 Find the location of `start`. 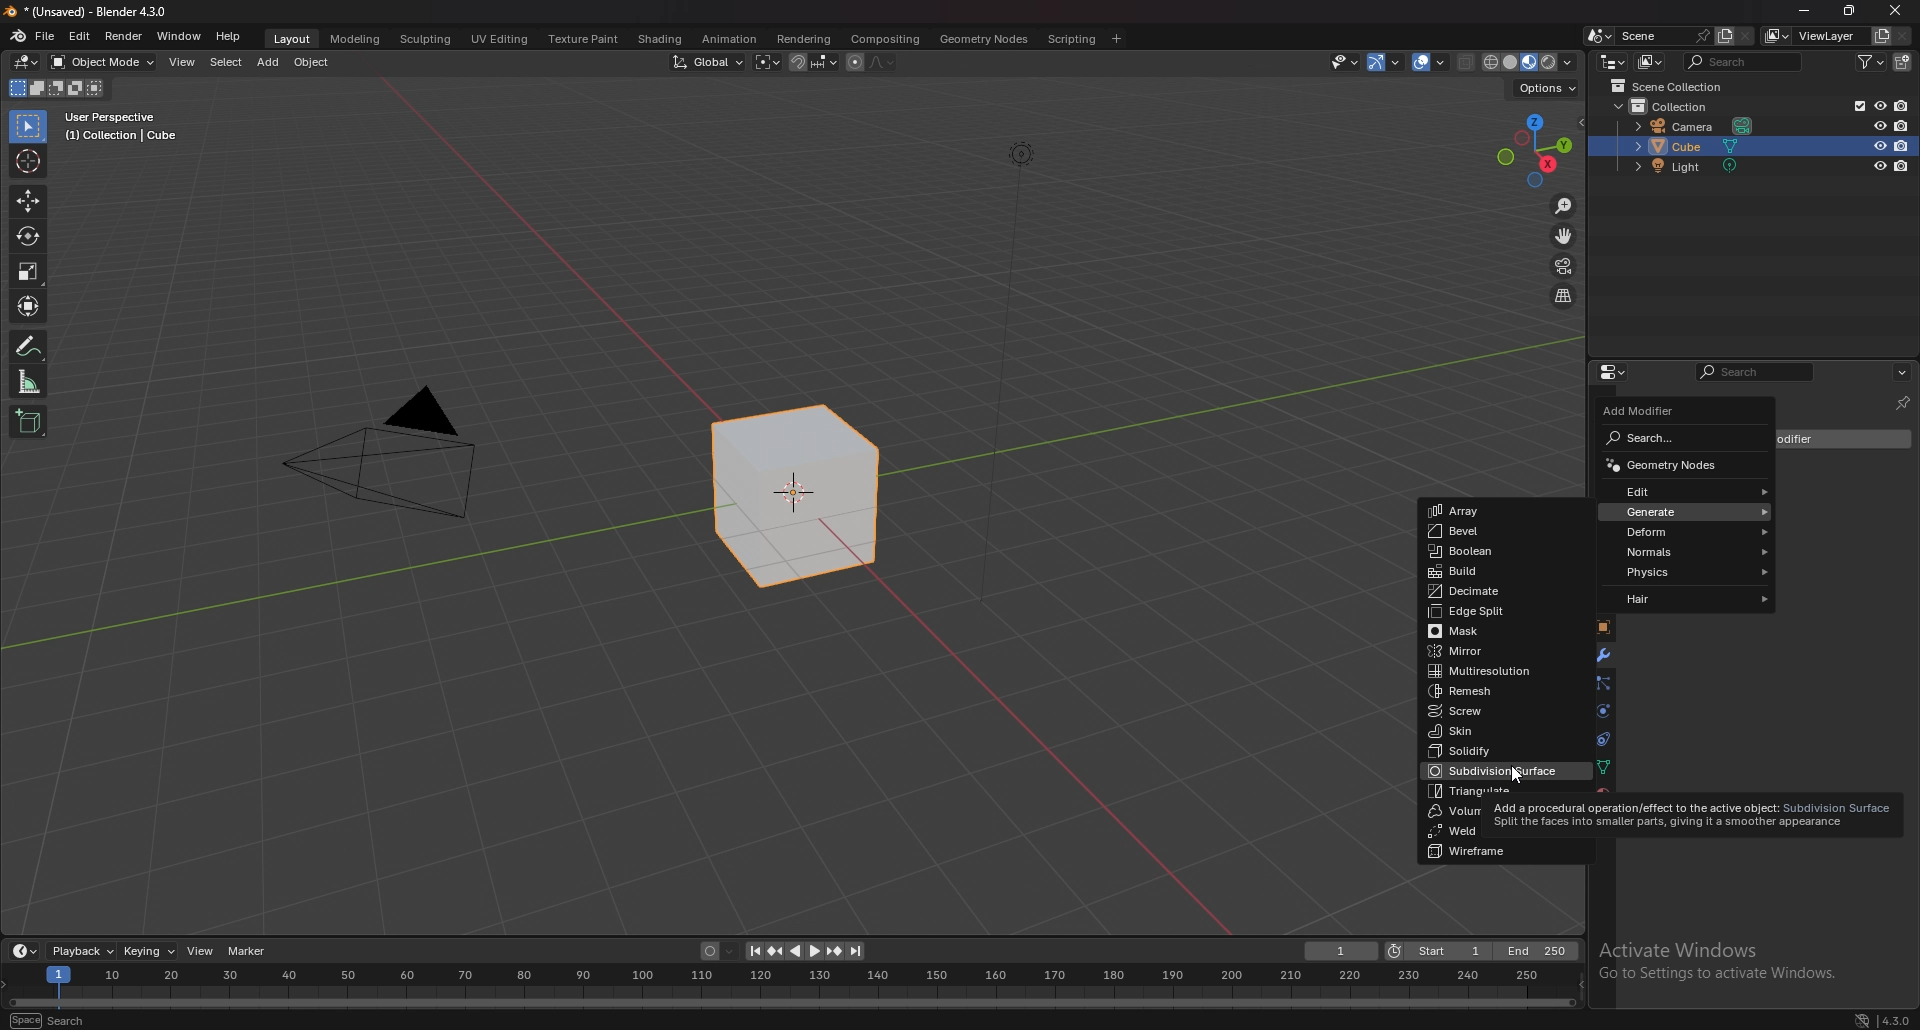

start is located at coordinates (1438, 951).